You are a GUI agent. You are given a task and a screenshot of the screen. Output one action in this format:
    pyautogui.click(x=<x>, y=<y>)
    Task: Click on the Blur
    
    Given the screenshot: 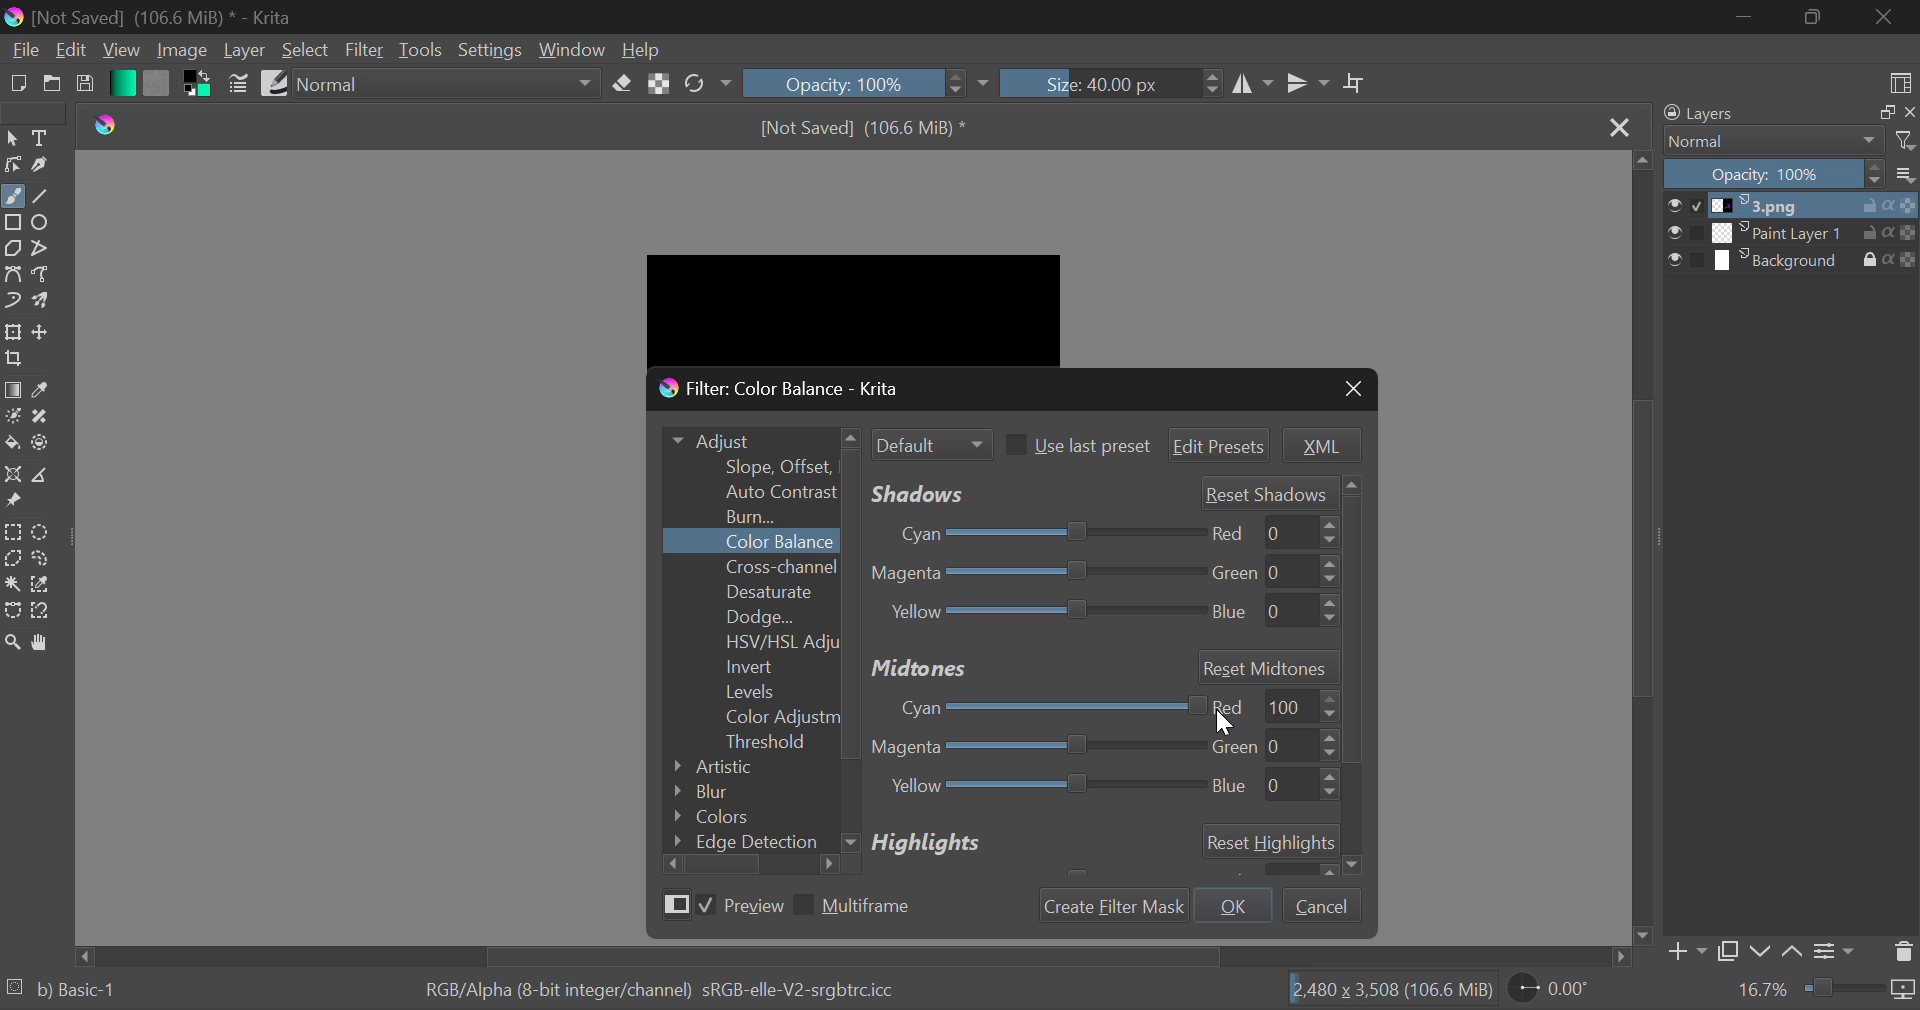 What is the action you would take?
    pyautogui.click(x=741, y=793)
    